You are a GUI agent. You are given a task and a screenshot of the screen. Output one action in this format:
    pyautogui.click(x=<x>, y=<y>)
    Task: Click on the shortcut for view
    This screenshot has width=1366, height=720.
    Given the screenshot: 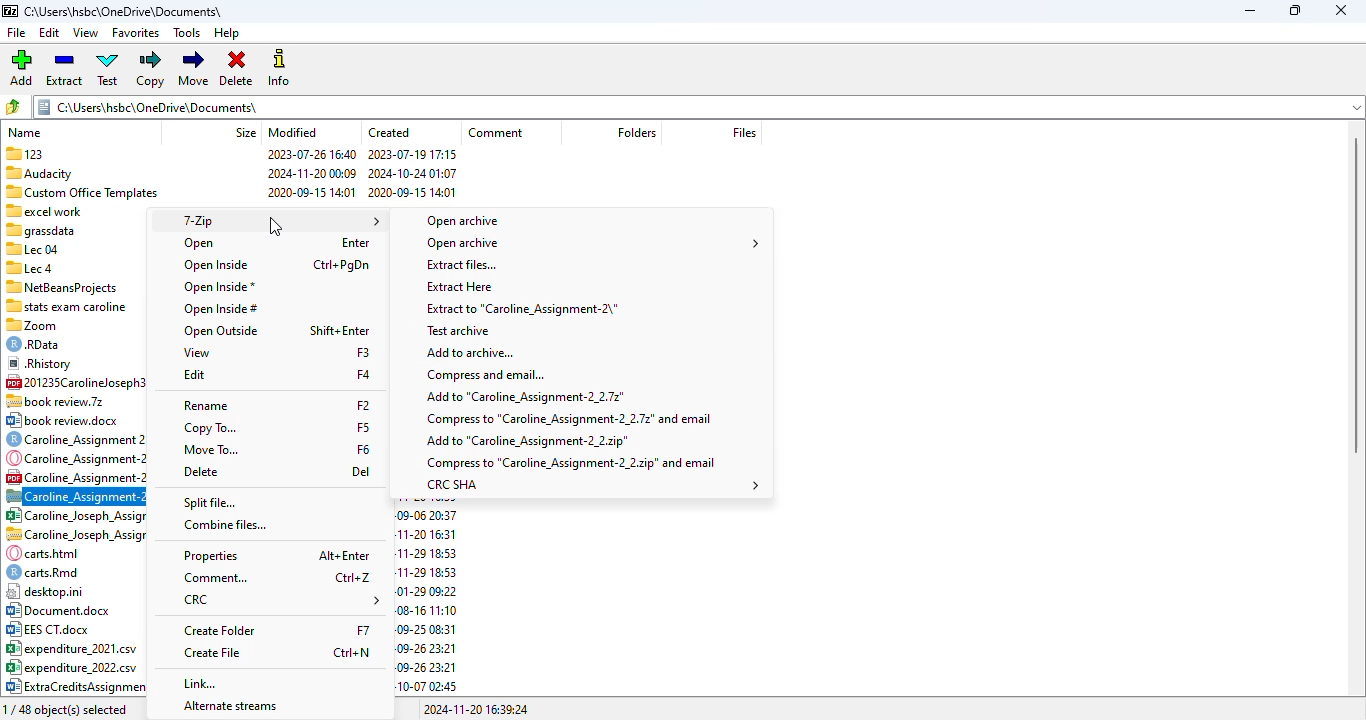 What is the action you would take?
    pyautogui.click(x=364, y=351)
    